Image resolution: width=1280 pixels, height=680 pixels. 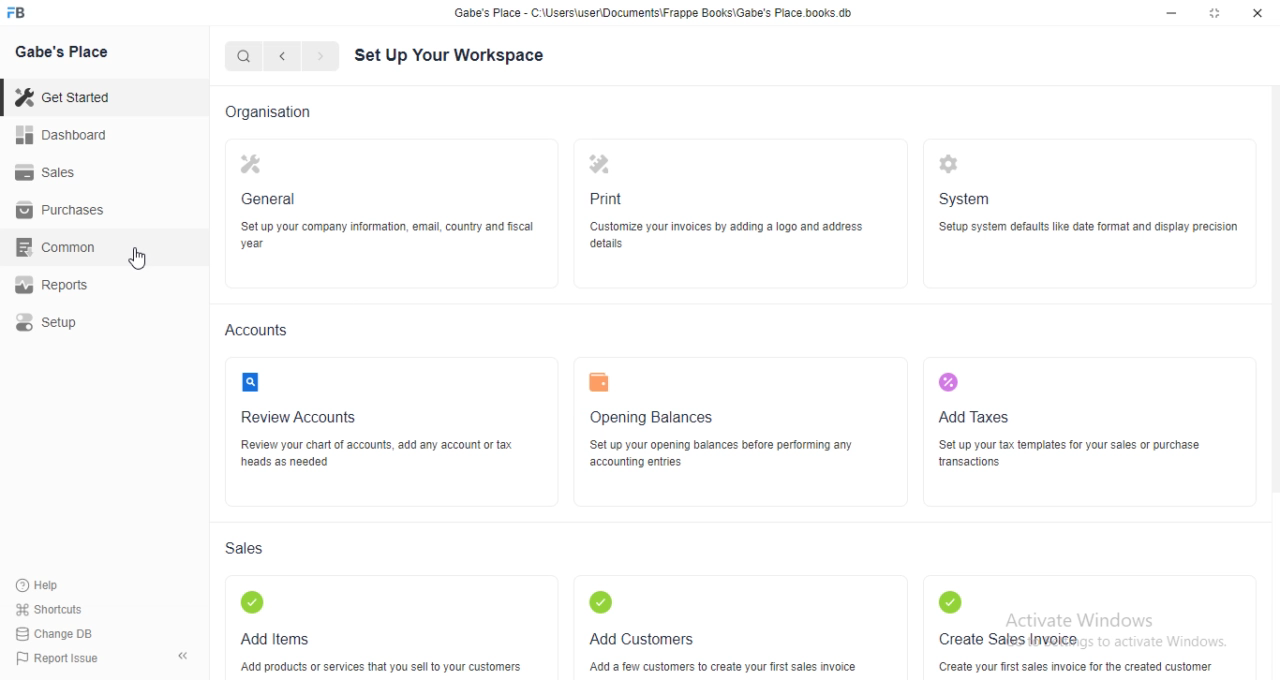 What do you see at coordinates (59, 210) in the screenshot?
I see `| Purchases` at bounding box center [59, 210].